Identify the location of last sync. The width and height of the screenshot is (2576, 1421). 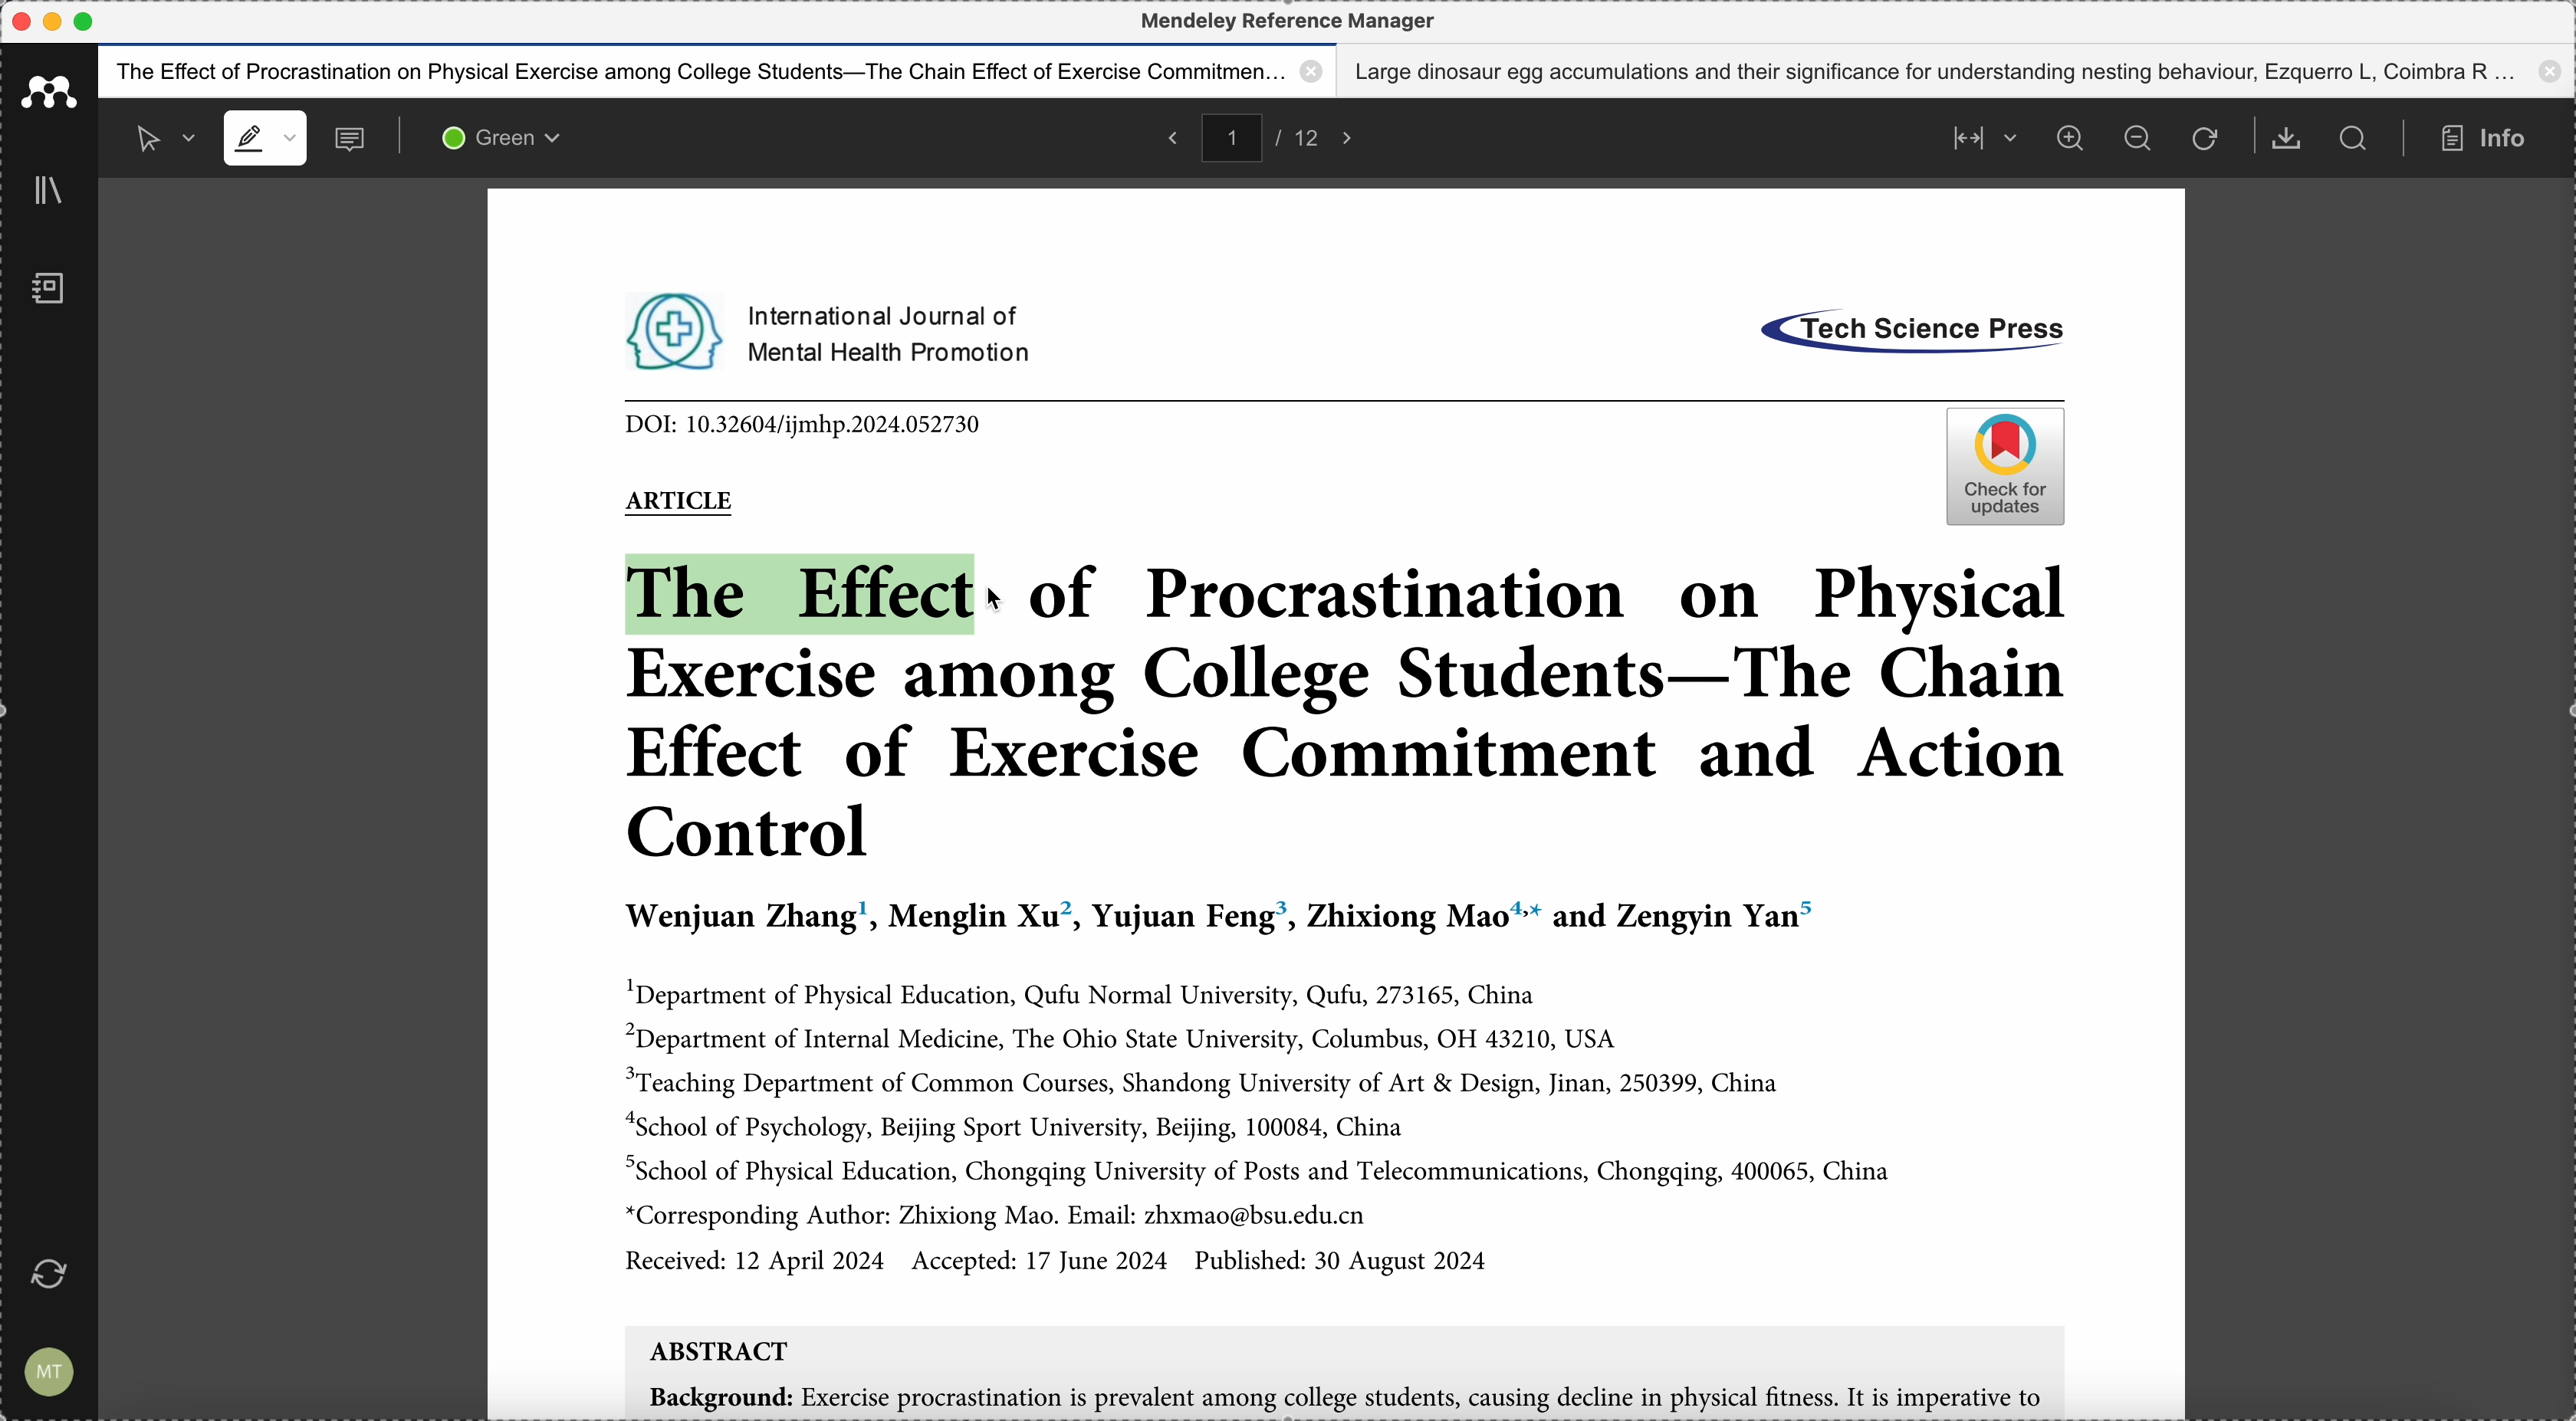
(57, 1273).